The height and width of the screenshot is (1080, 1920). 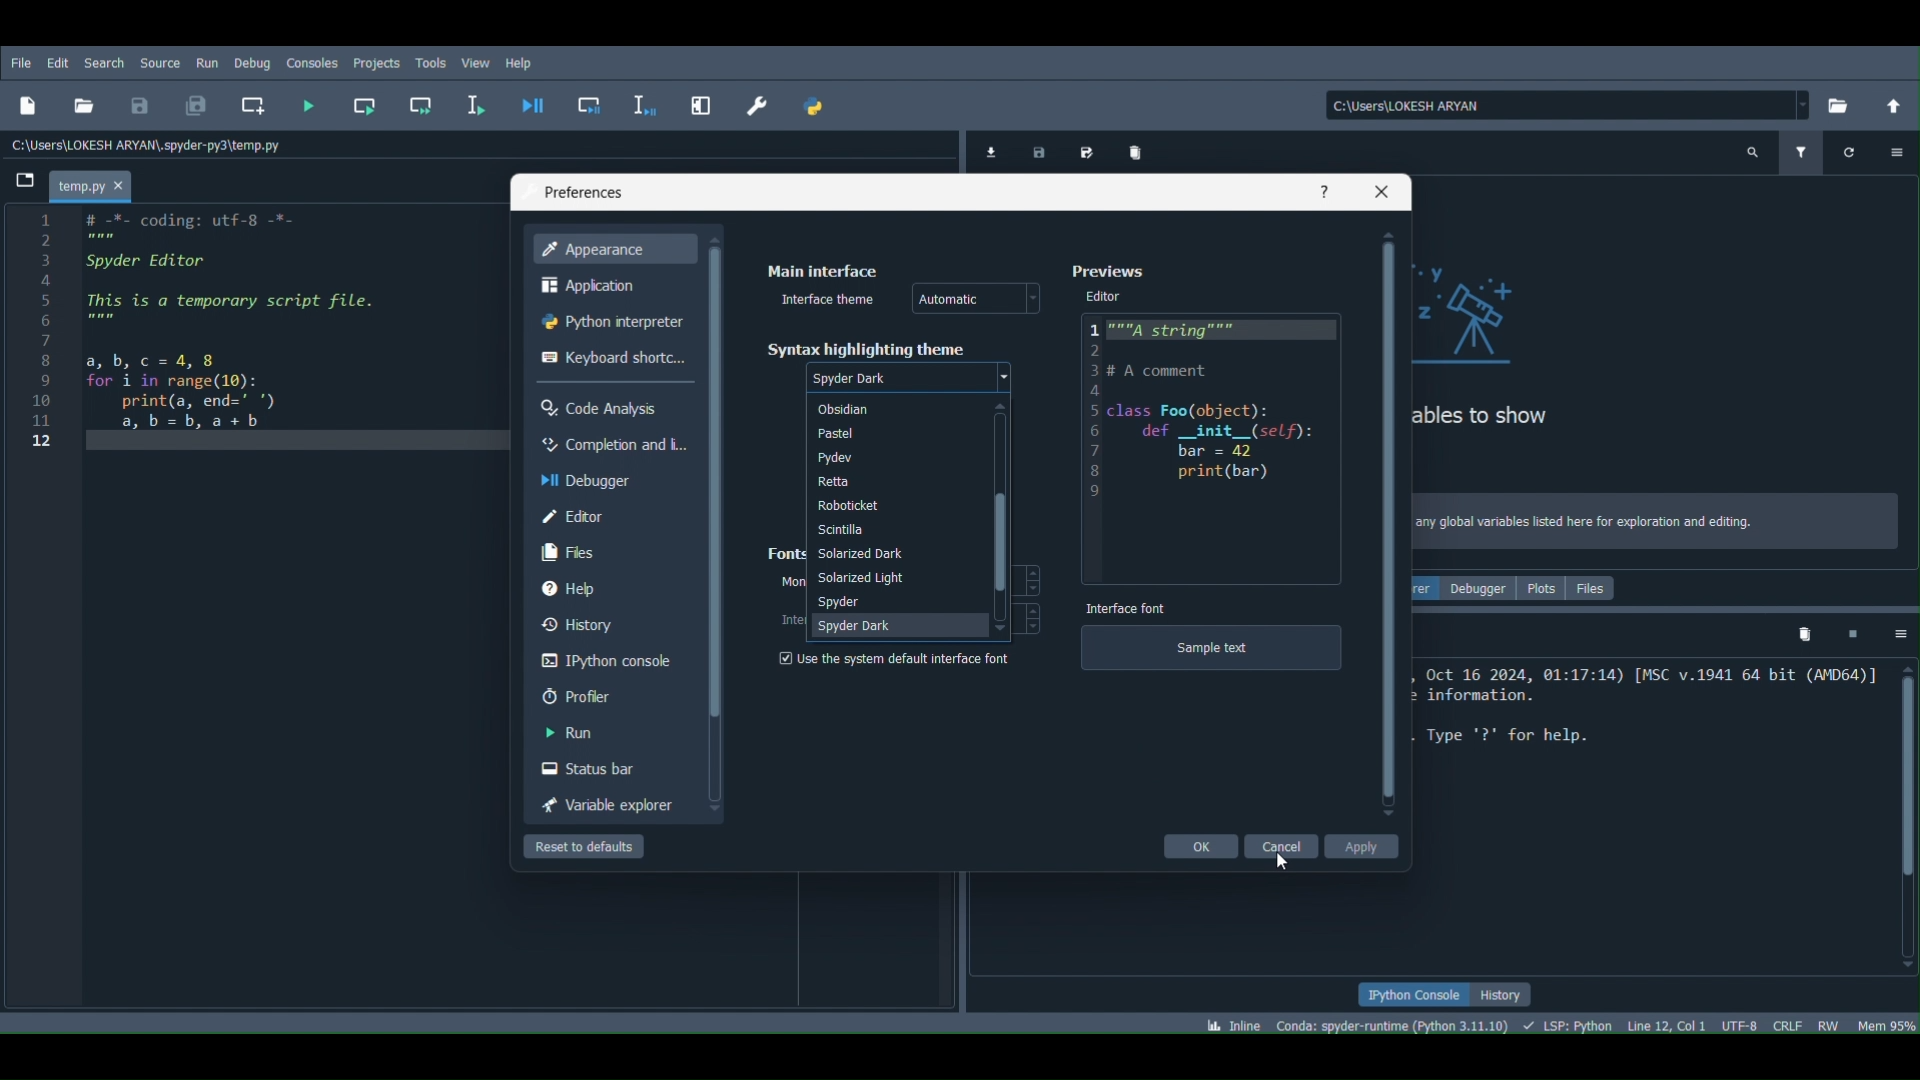 What do you see at coordinates (1105, 272) in the screenshot?
I see `Preferences` at bounding box center [1105, 272].